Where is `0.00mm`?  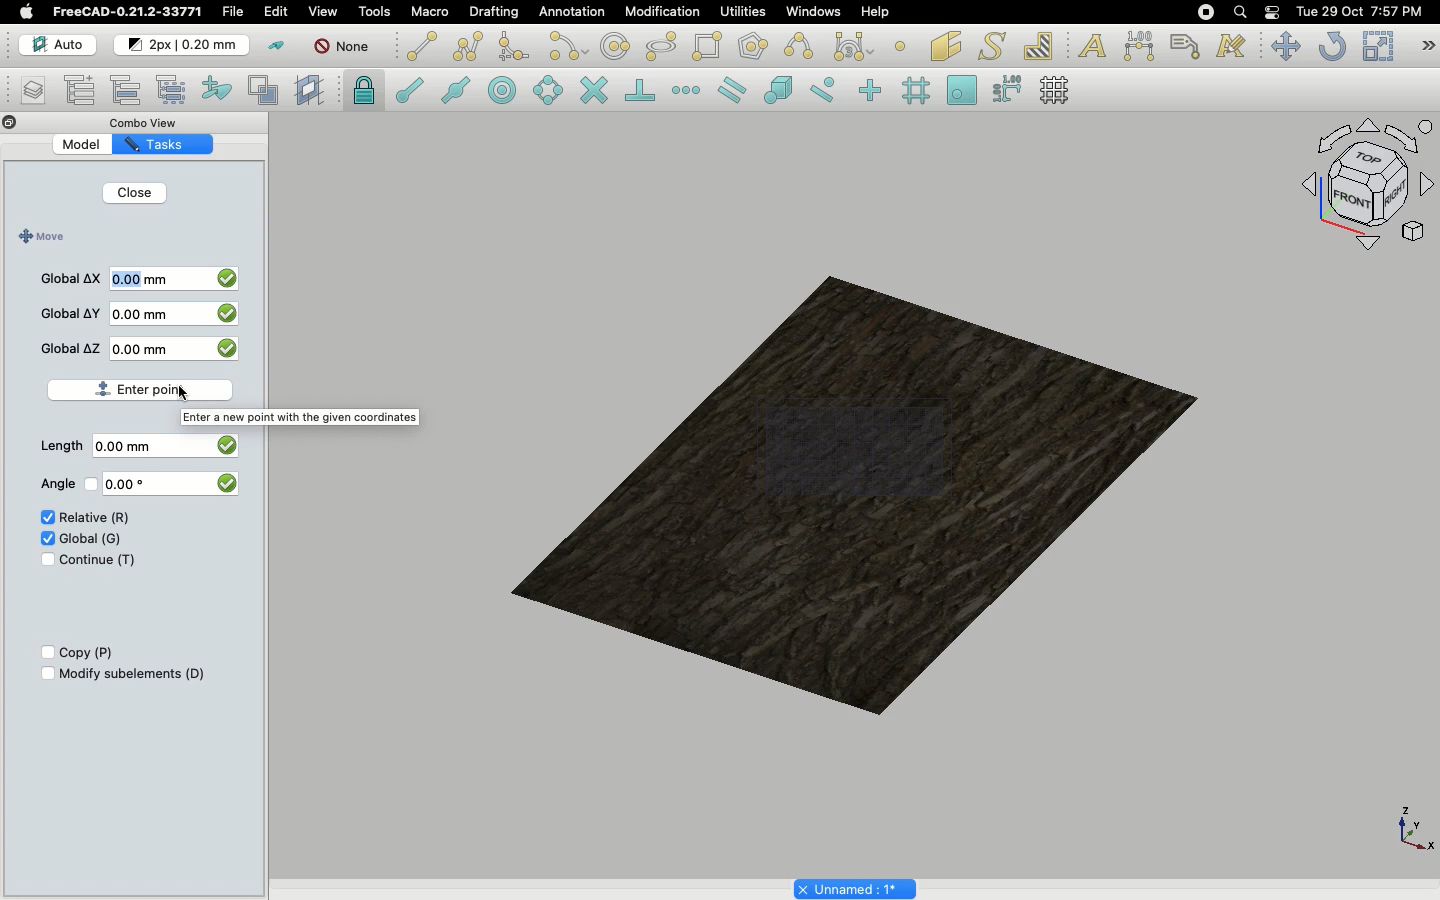
0.00mm is located at coordinates (176, 281).